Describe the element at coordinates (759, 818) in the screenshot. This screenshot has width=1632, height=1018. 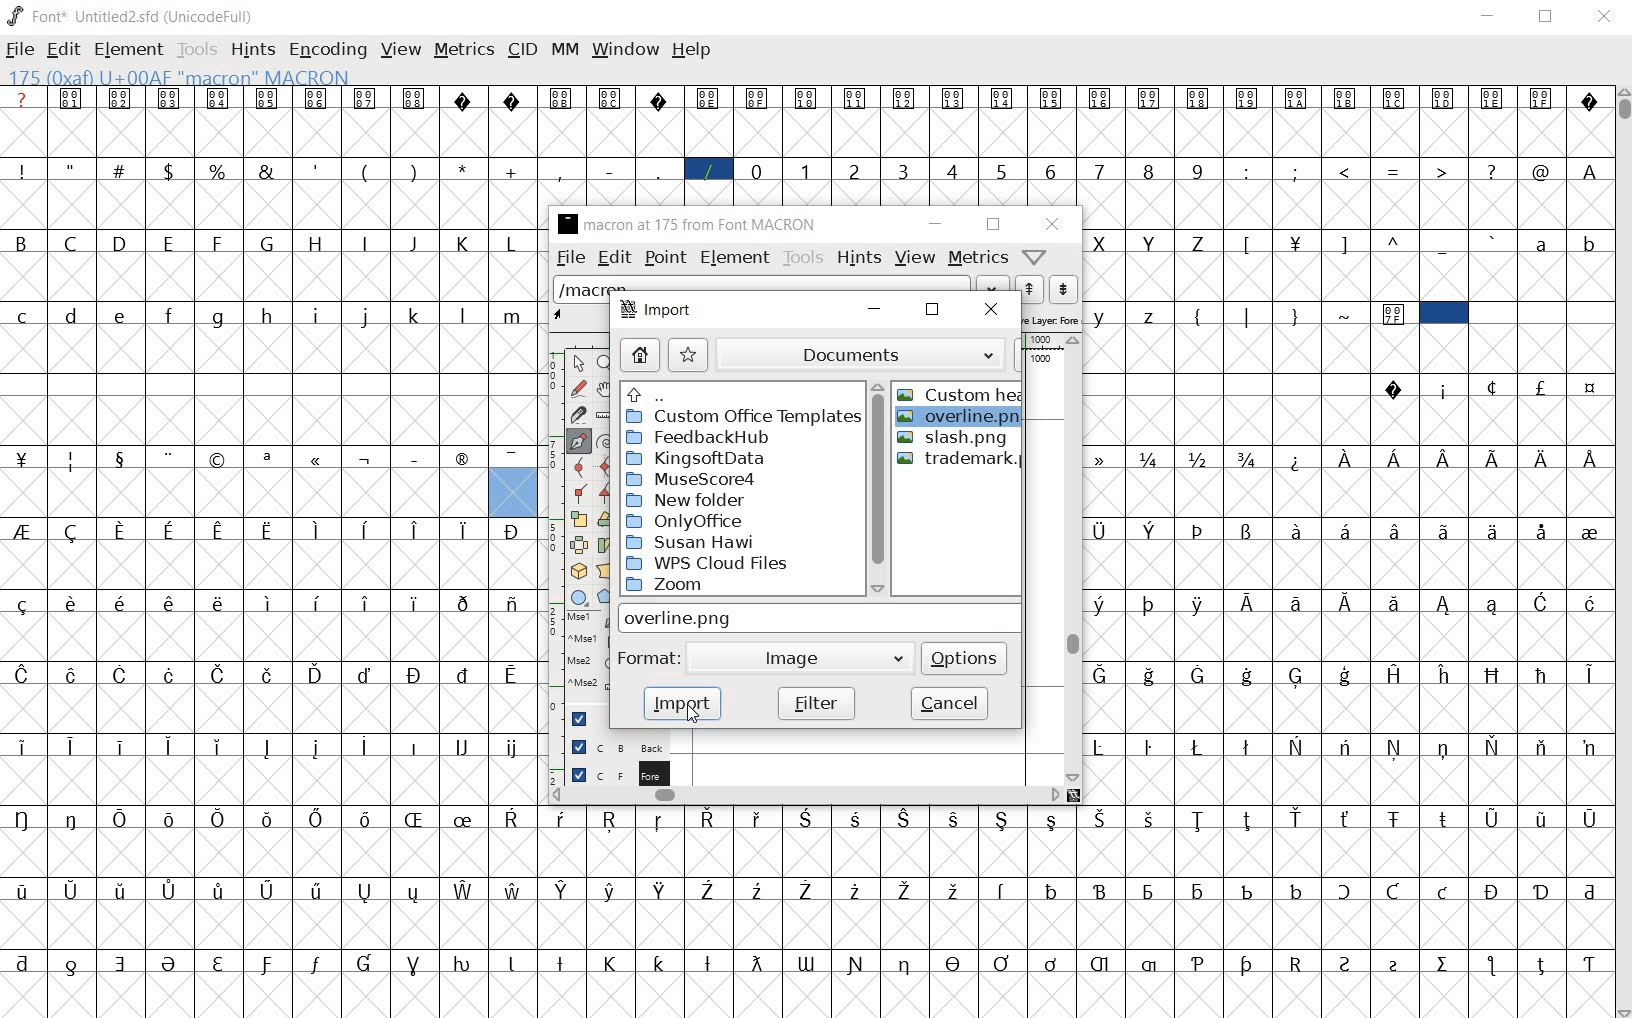
I see `Symbol` at that location.